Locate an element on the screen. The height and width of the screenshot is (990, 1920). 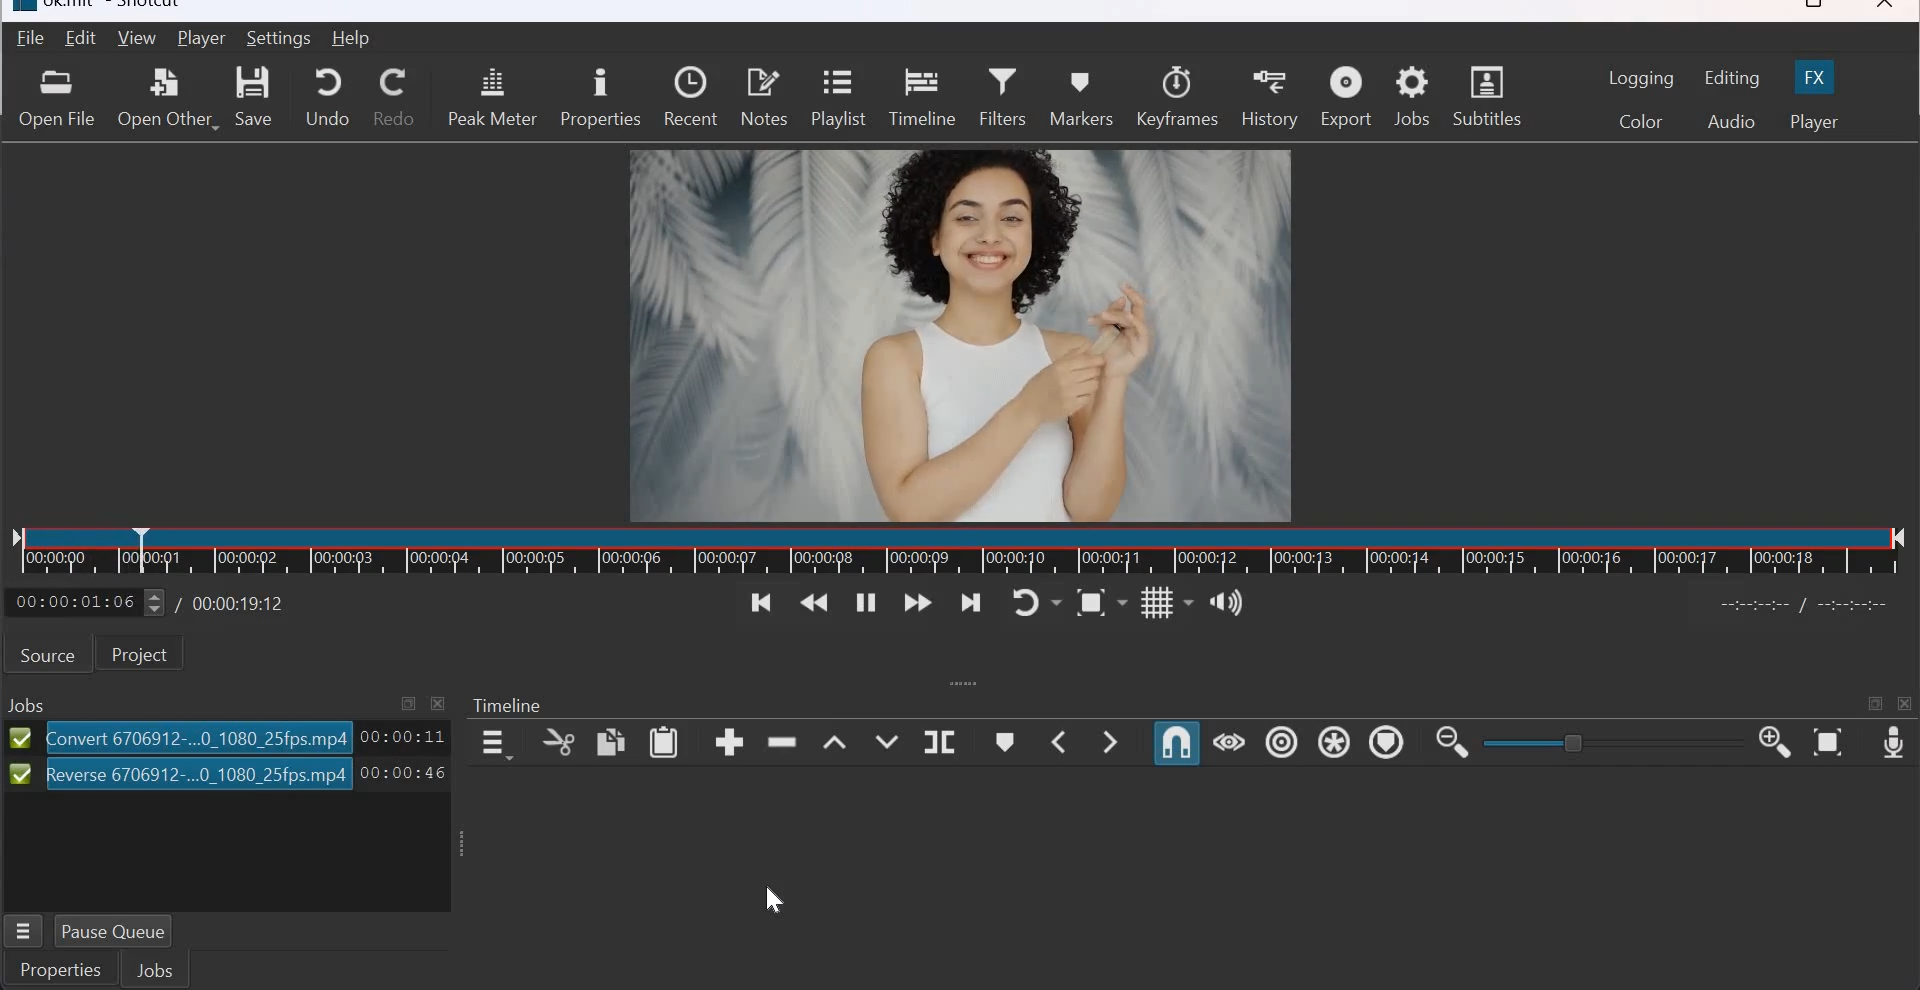
Open file is located at coordinates (56, 98).